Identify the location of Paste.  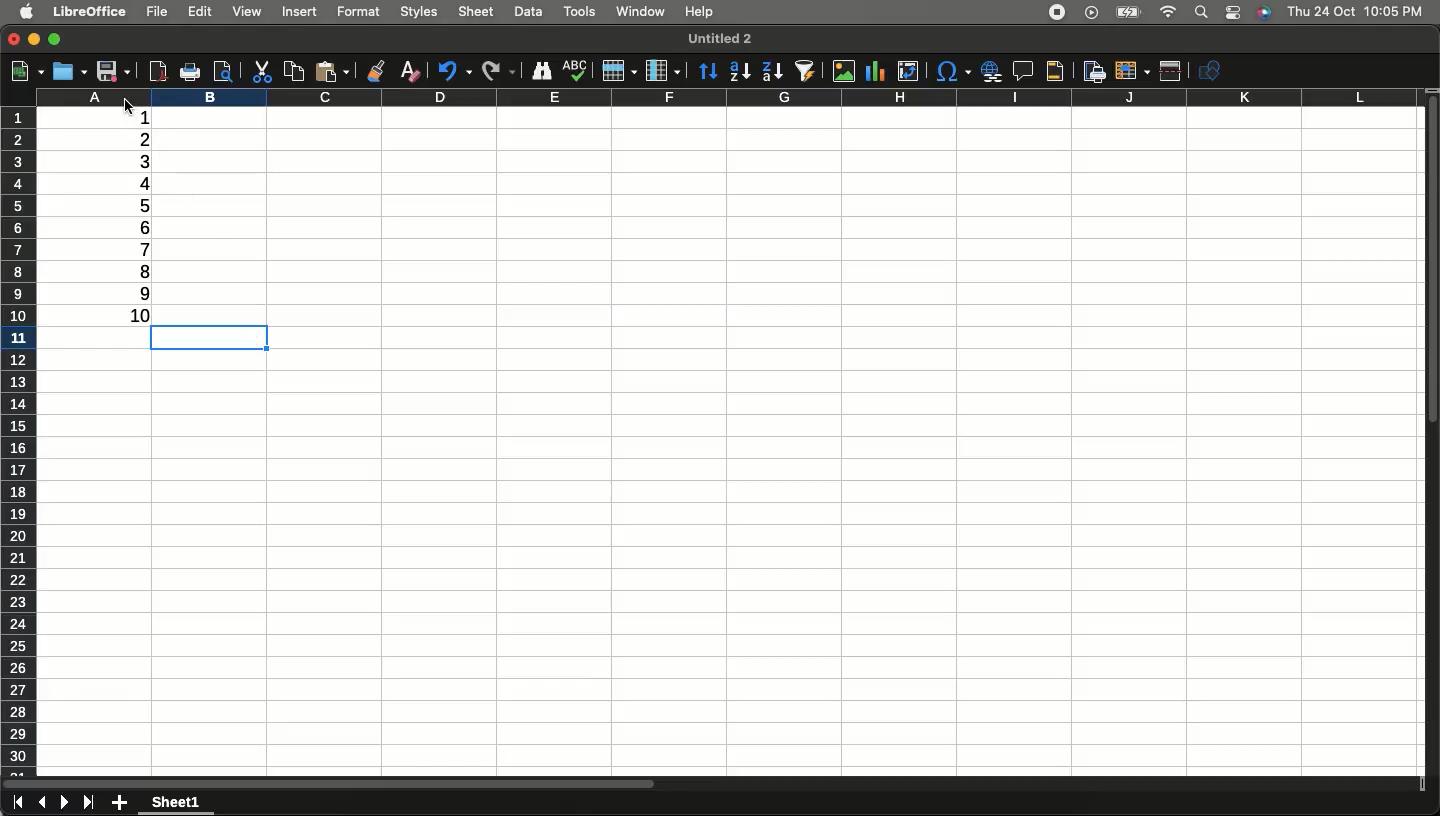
(336, 70).